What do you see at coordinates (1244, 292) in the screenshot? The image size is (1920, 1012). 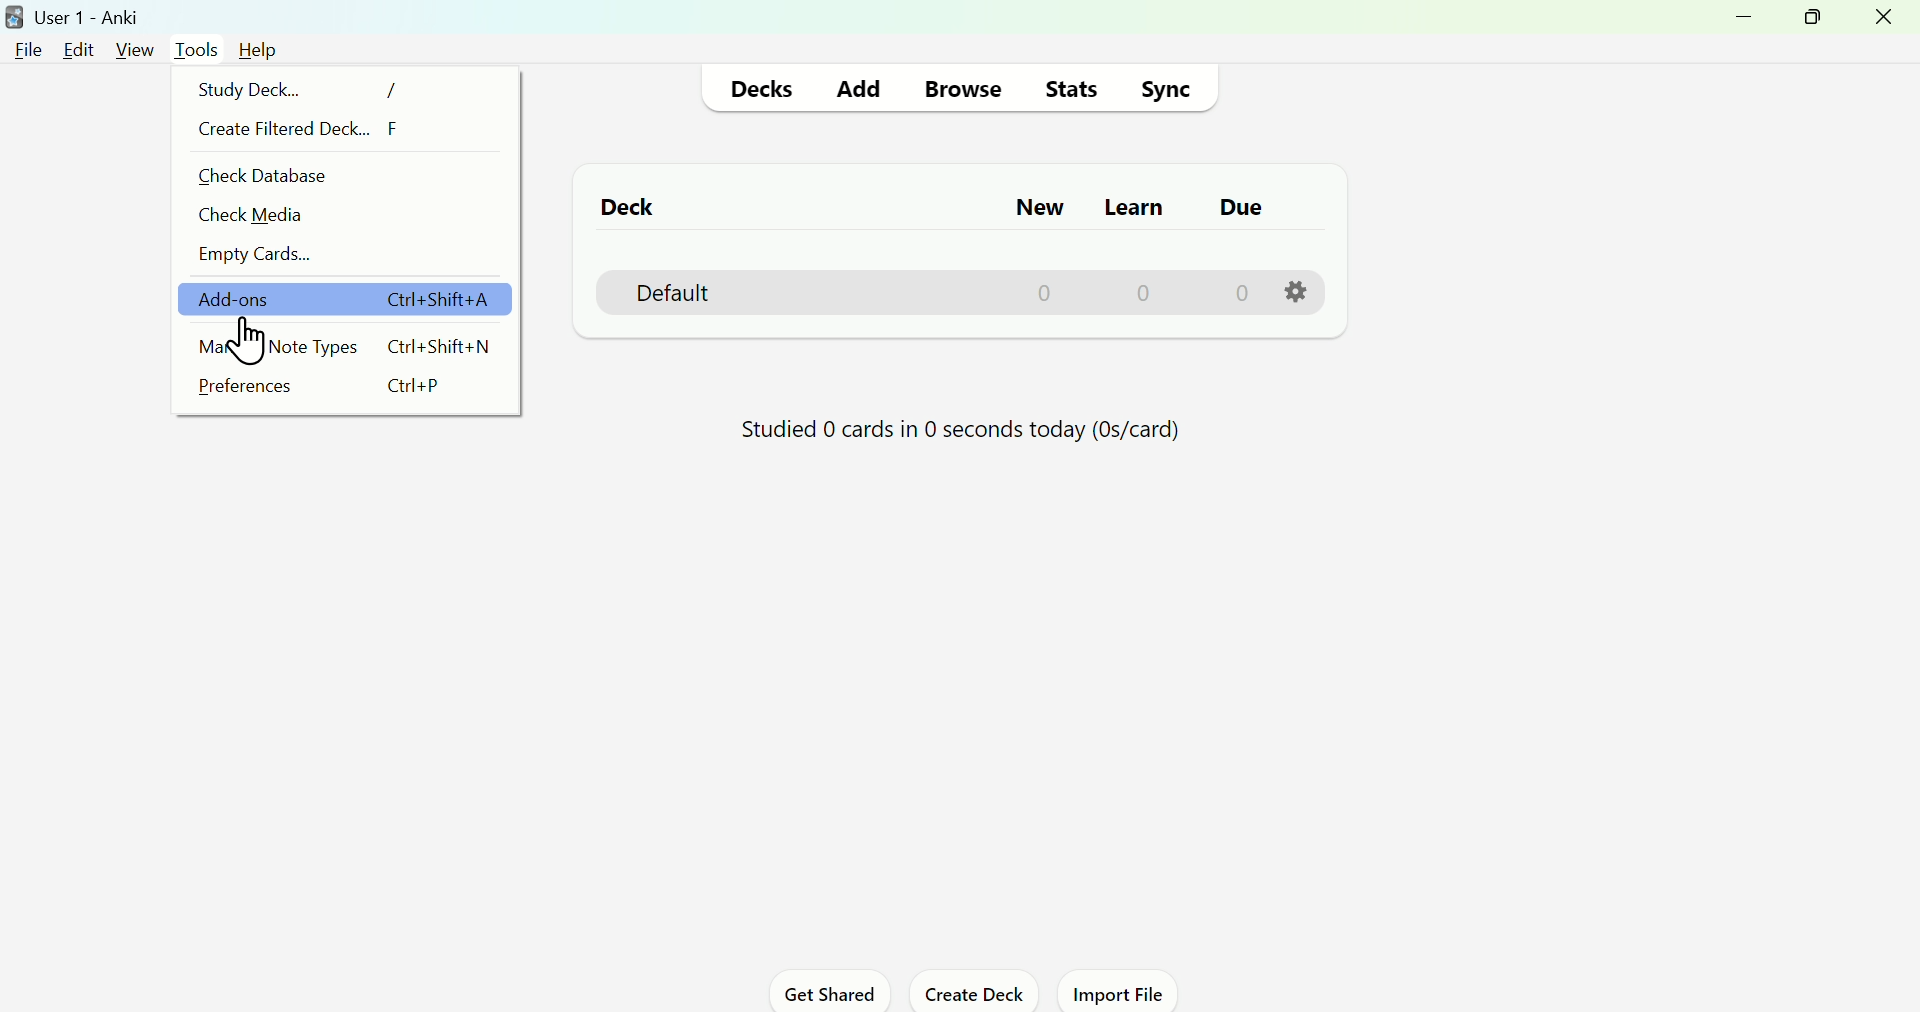 I see `0` at bounding box center [1244, 292].